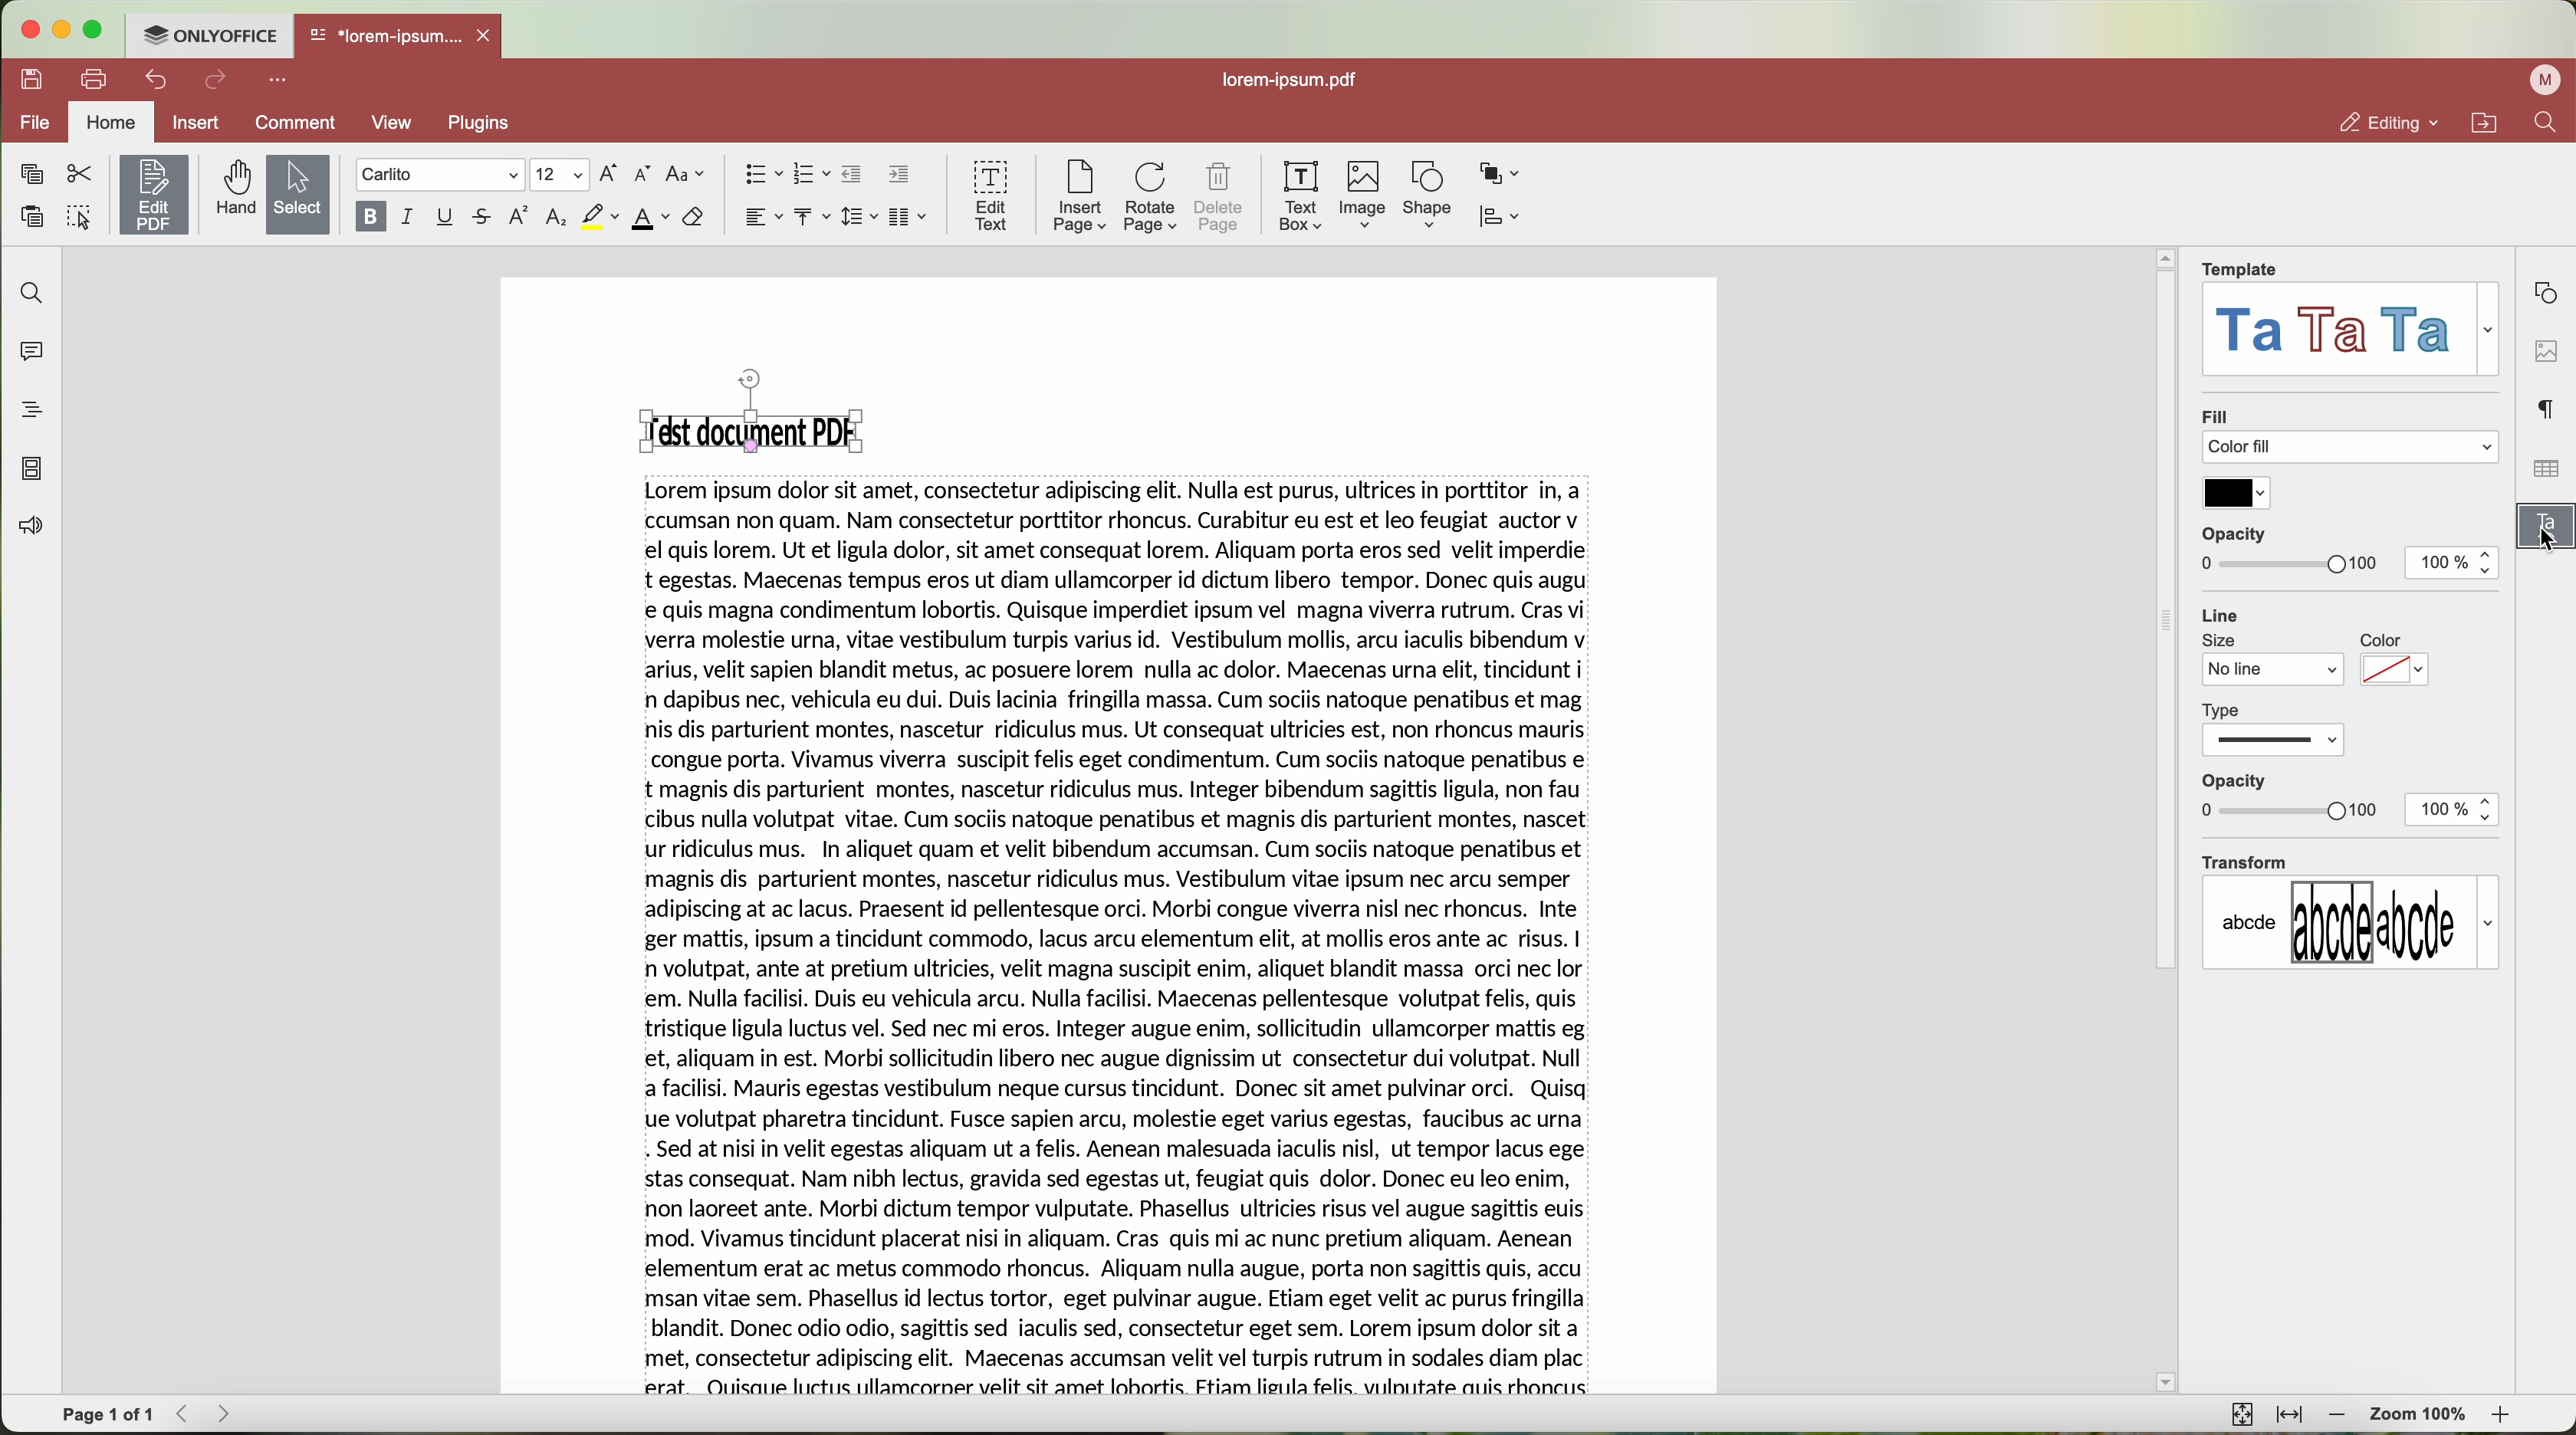 The width and height of the screenshot is (2576, 1435). Describe the element at coordinates (2547, 81) in the screenshot. I see `profile user` at that location.